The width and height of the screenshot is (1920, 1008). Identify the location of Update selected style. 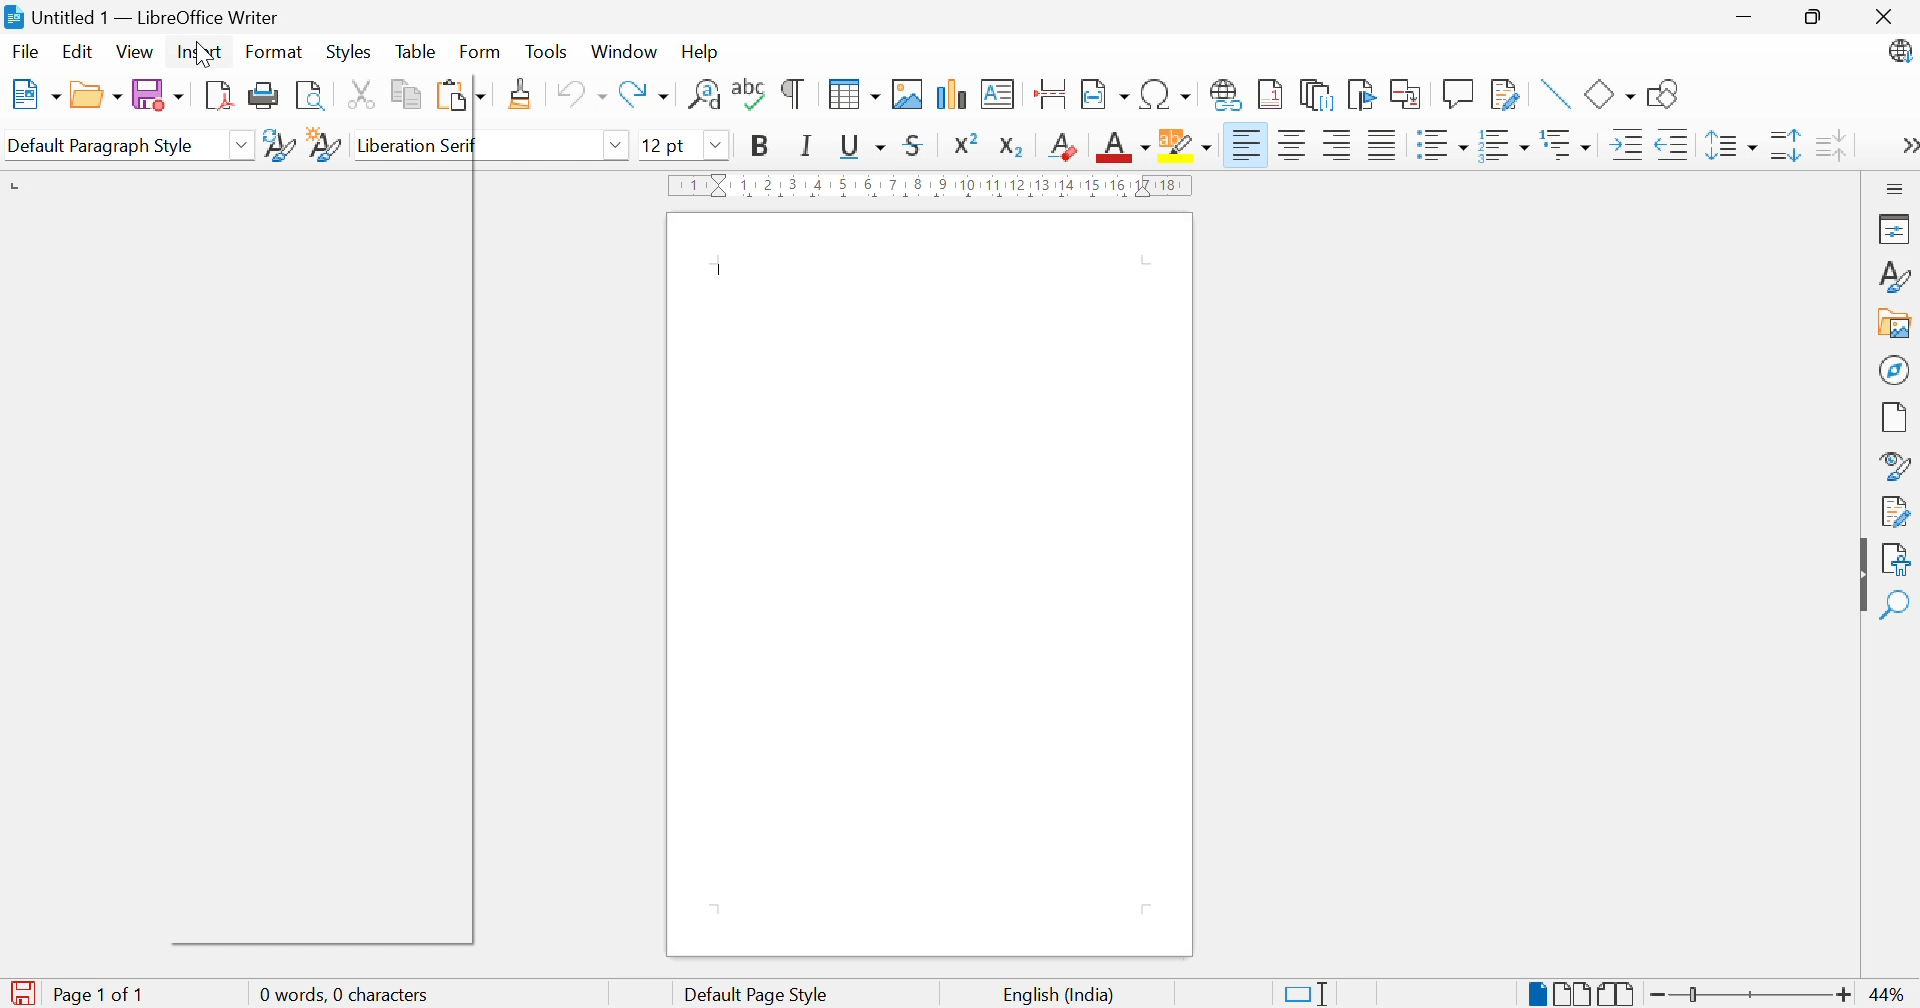
(279, 147).